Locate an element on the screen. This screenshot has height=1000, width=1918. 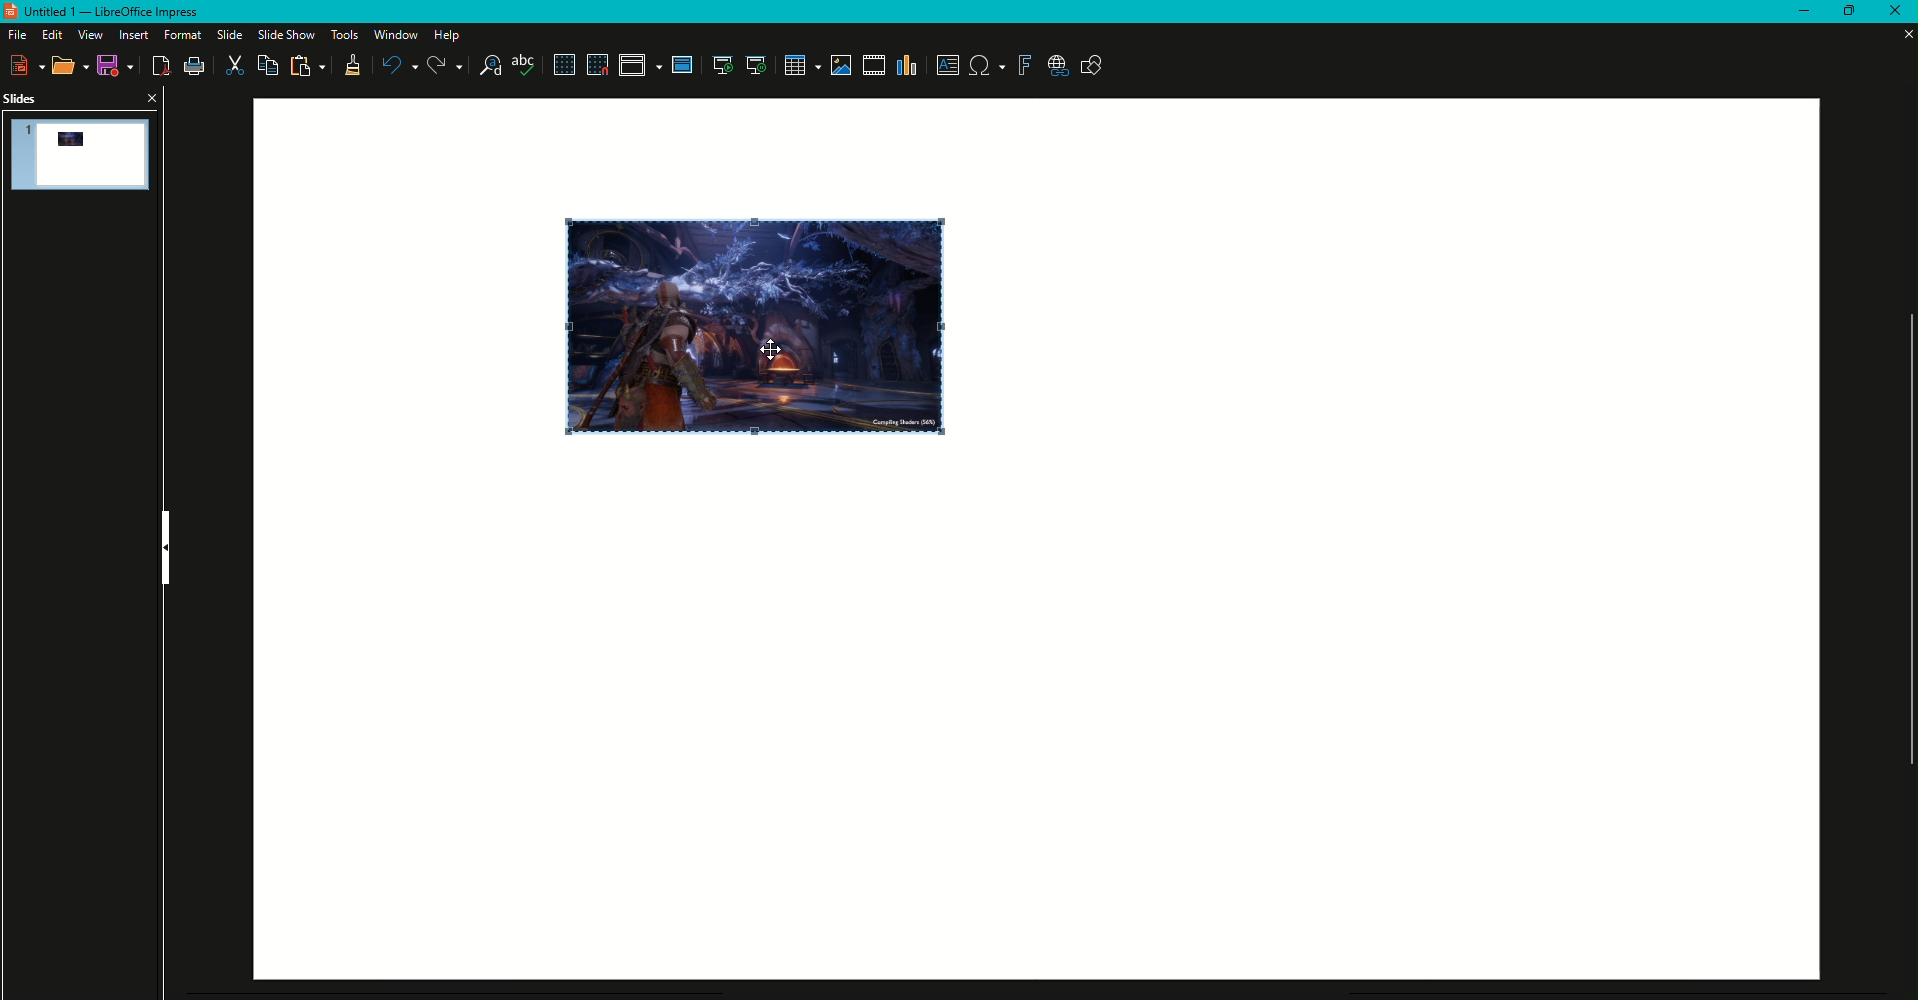
View is located at coordinates (87, 35).